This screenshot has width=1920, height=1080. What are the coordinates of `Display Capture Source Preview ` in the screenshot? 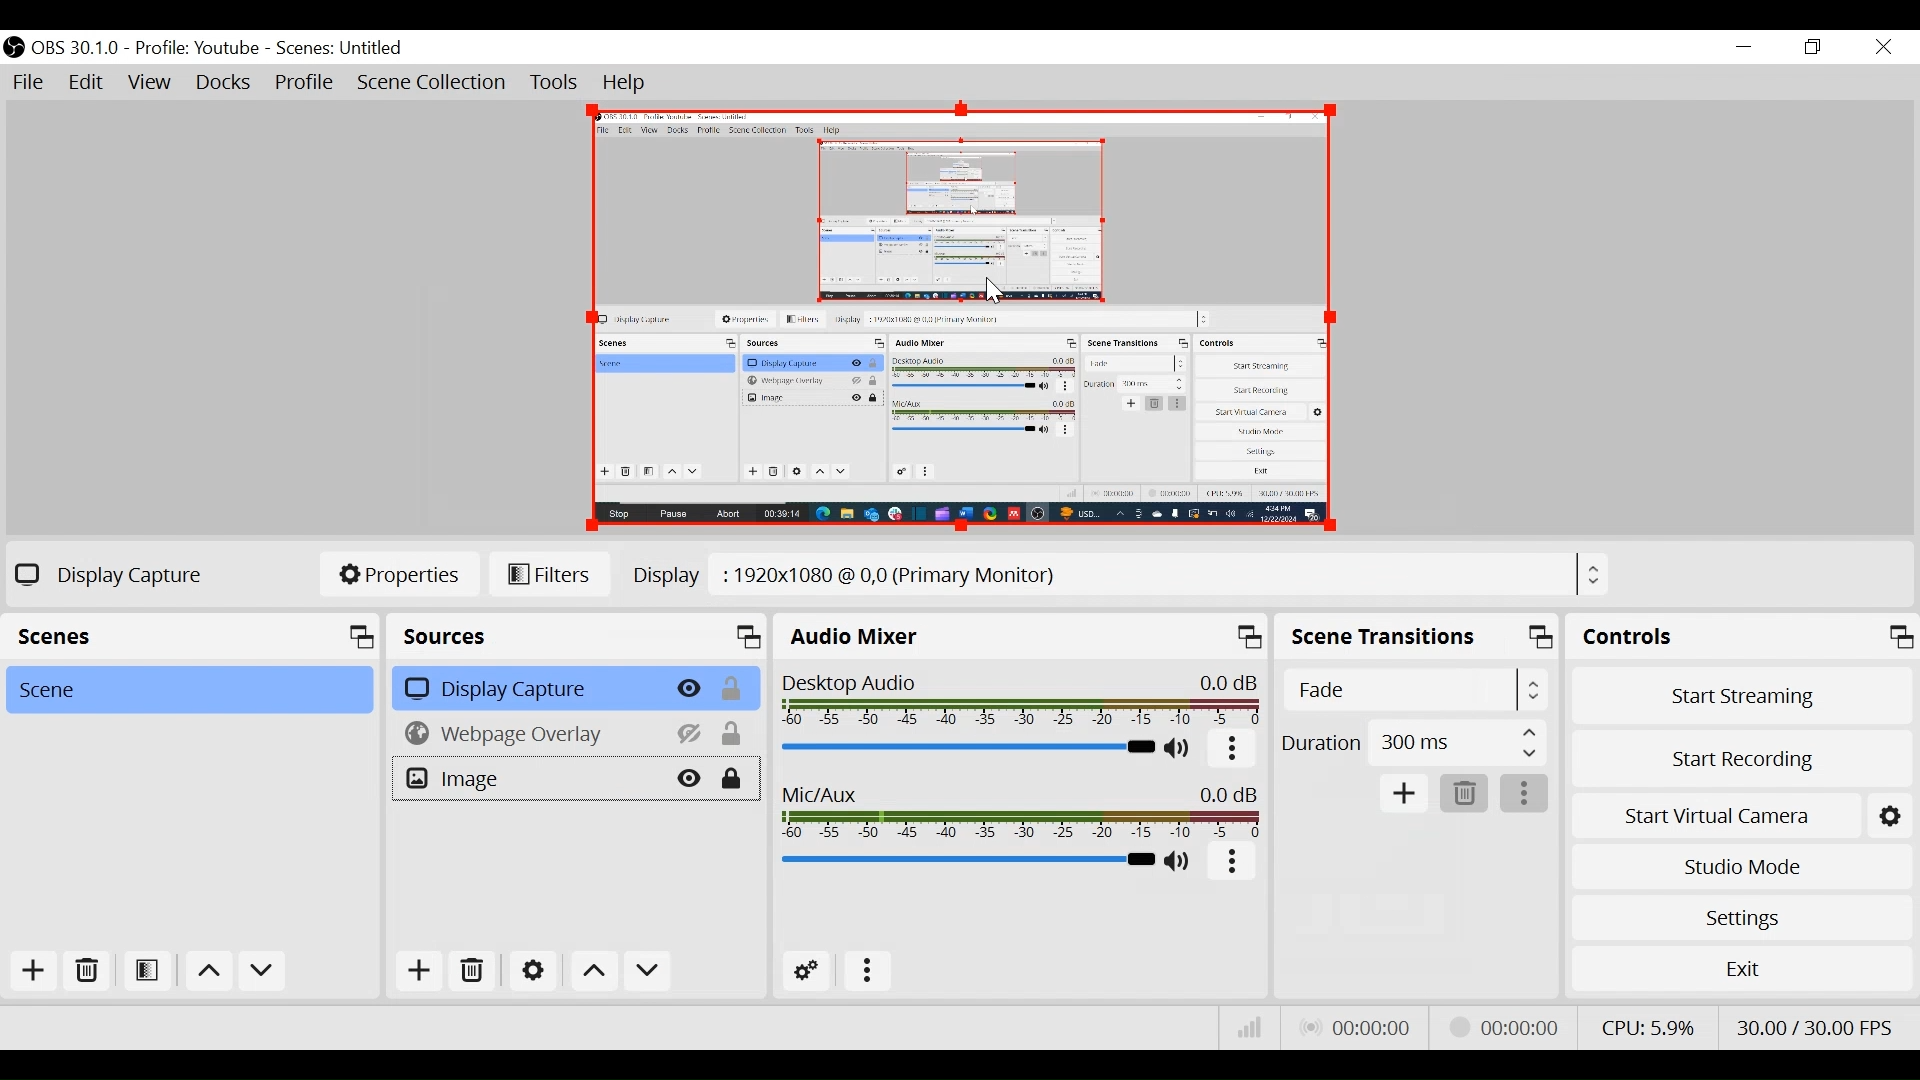 It's located at (956, 319).